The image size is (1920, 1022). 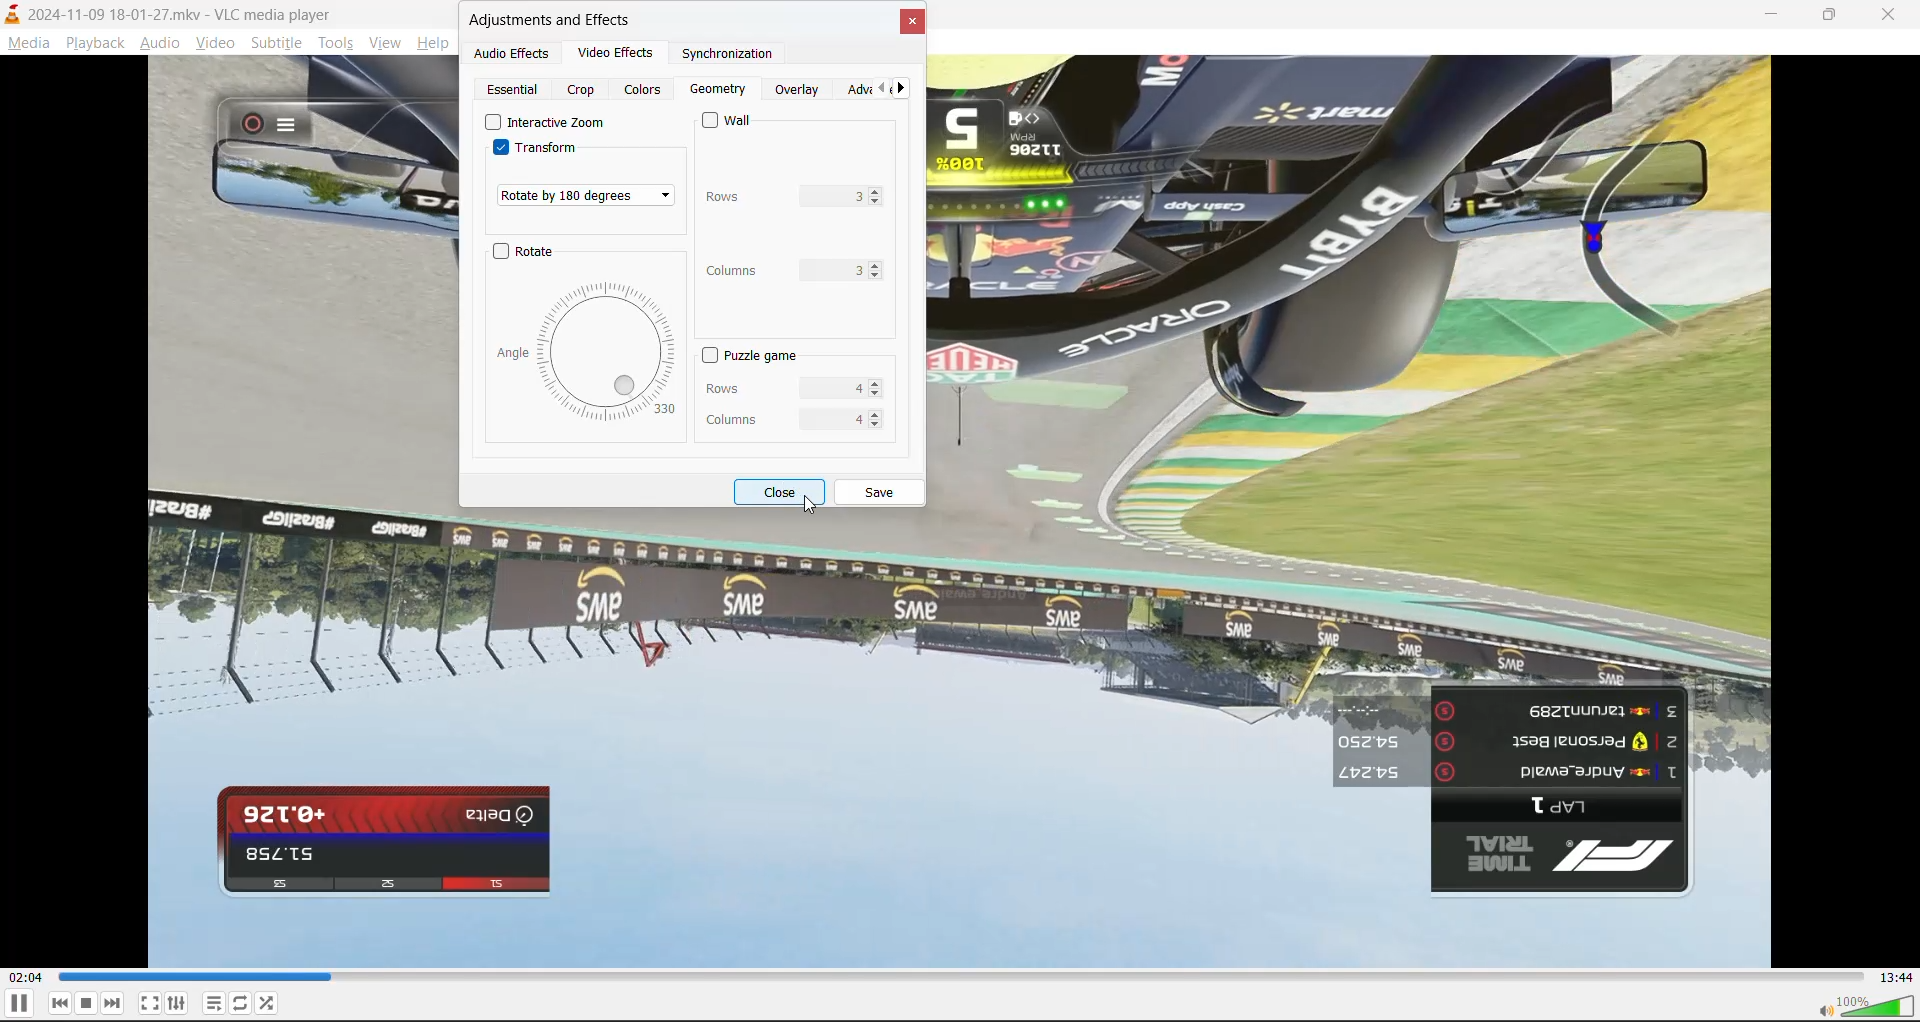 What do you see at coordinates (586, 196) in the screenshot?
I see `transformation set to 180 degrees` at bounding box center [586, 196].